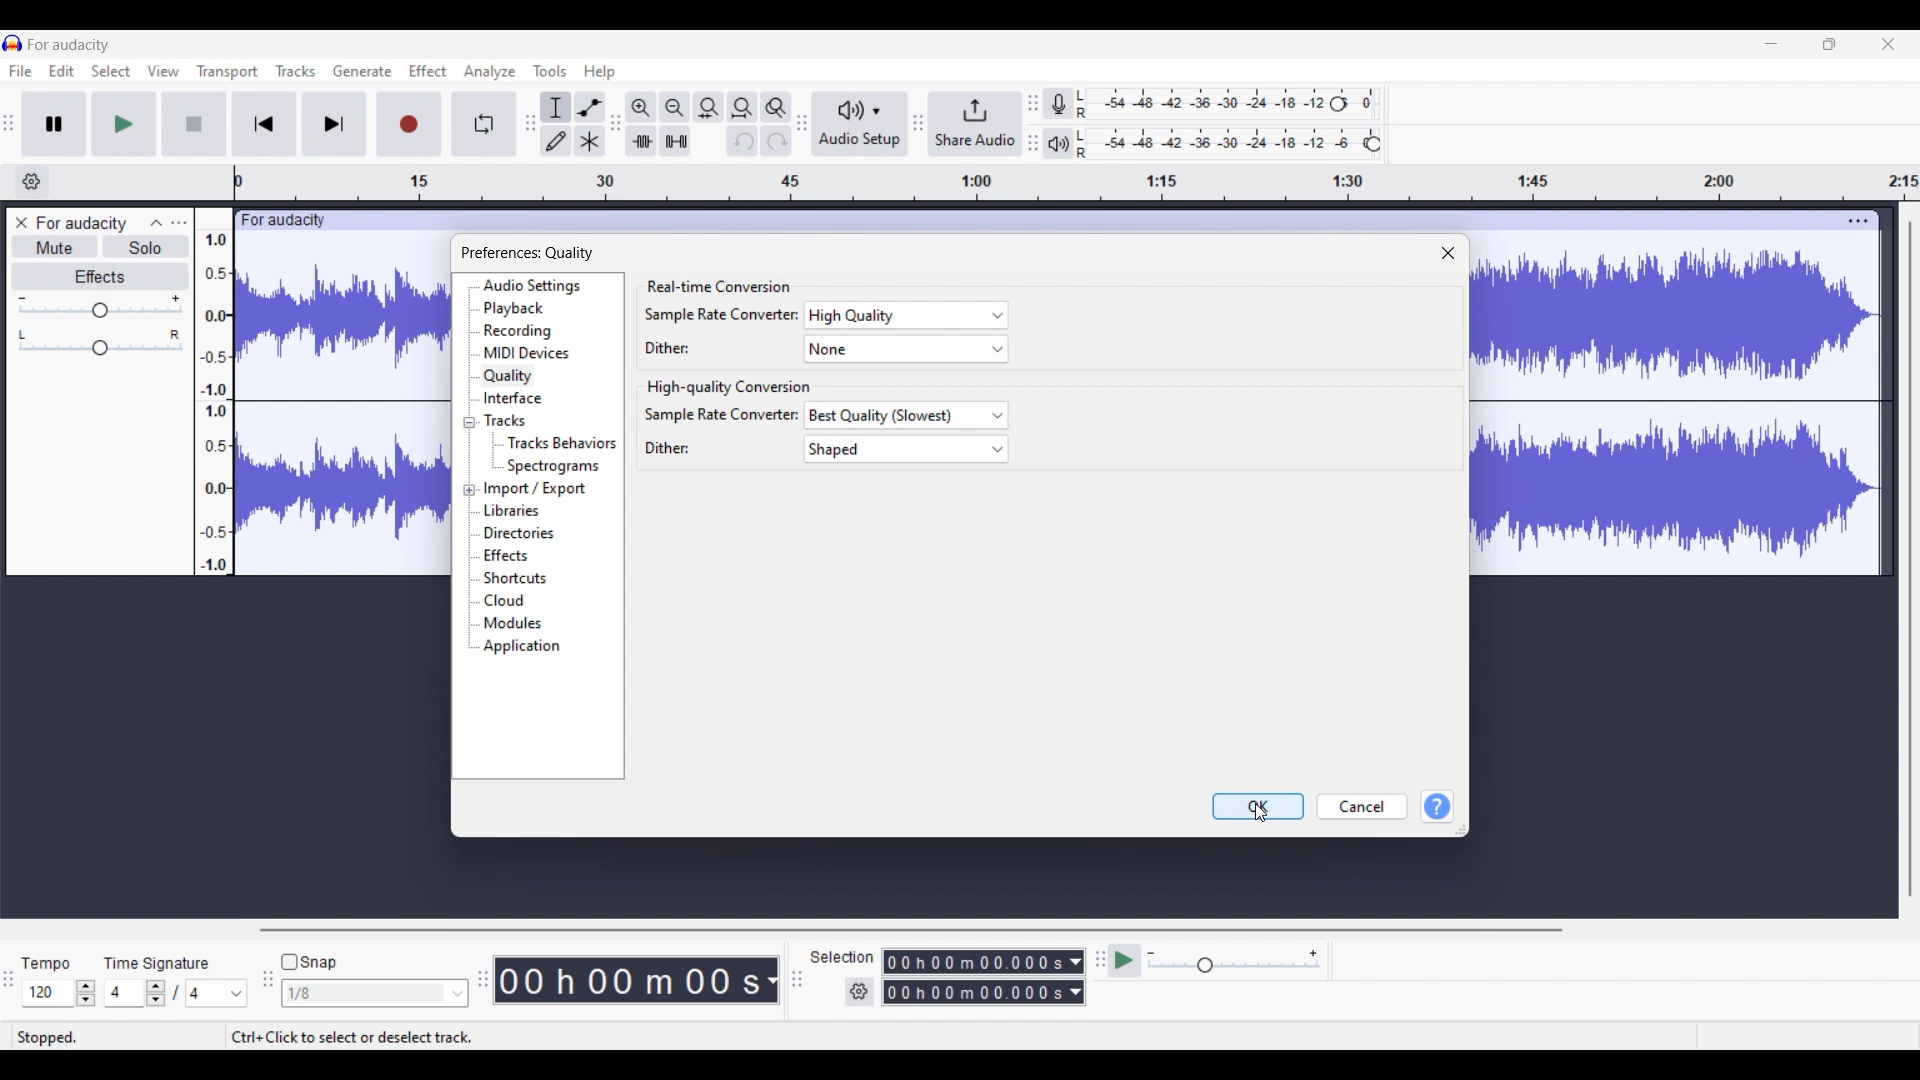 This screenshot has width=1920, height=1080. What do you see at coordinates (724, 388) in the screenshot?
I see `Section title` at bounding box center [724, 388].